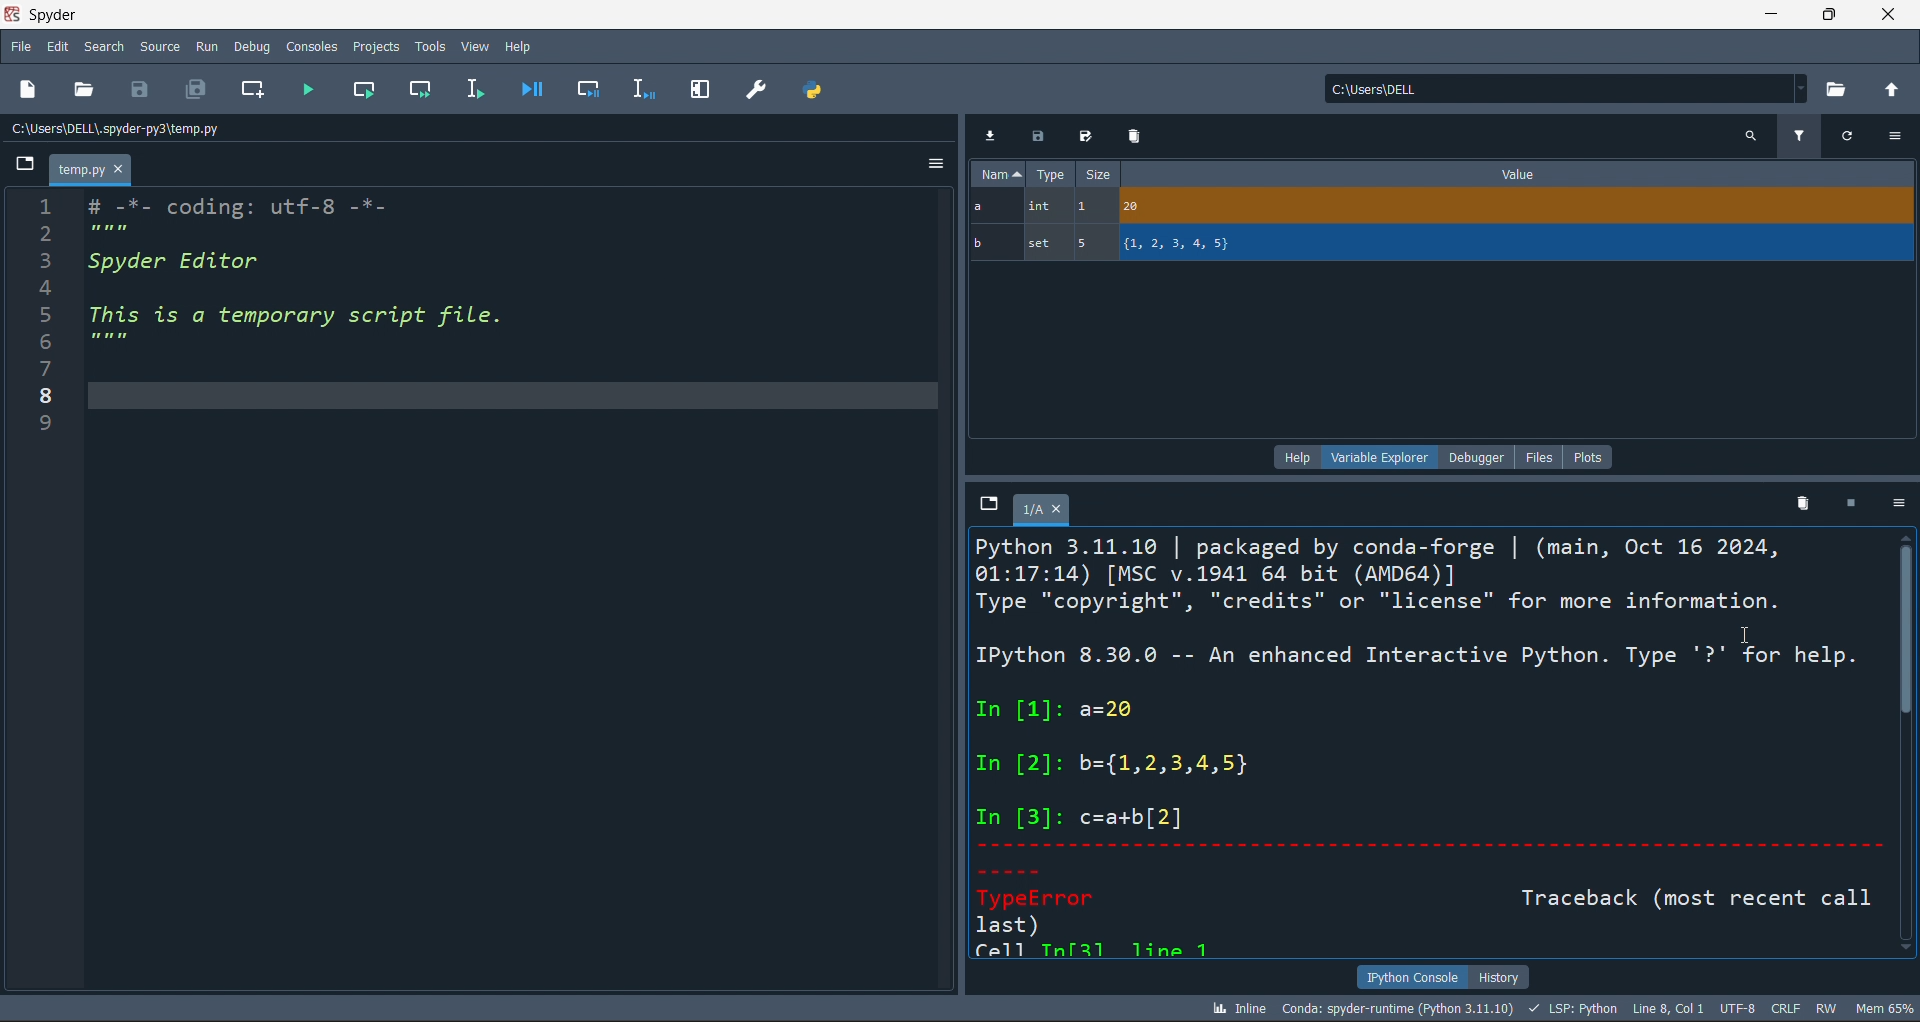 The width and height of the screenshot is (1920, 1022). I want to click on b, set, 5, {1,2,3,4,5}, so click(1443, 245).